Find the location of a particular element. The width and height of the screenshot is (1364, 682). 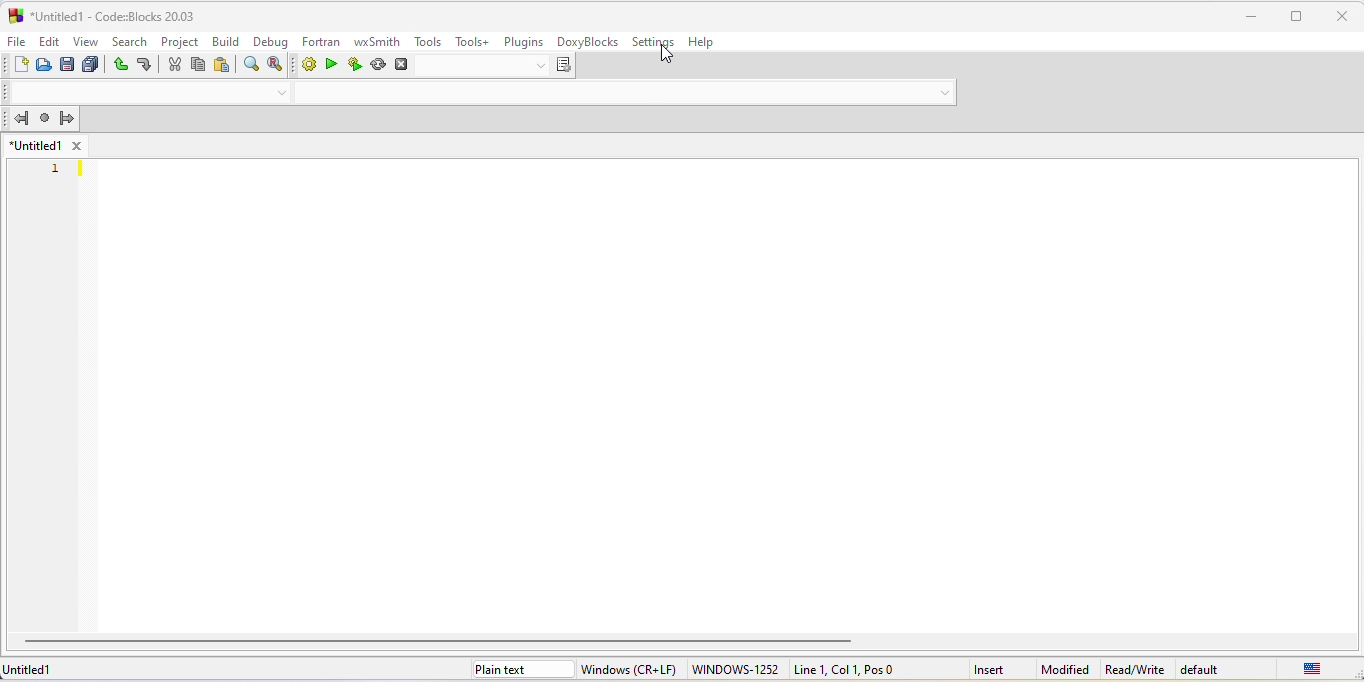

run is located at coordinates (331, 63).